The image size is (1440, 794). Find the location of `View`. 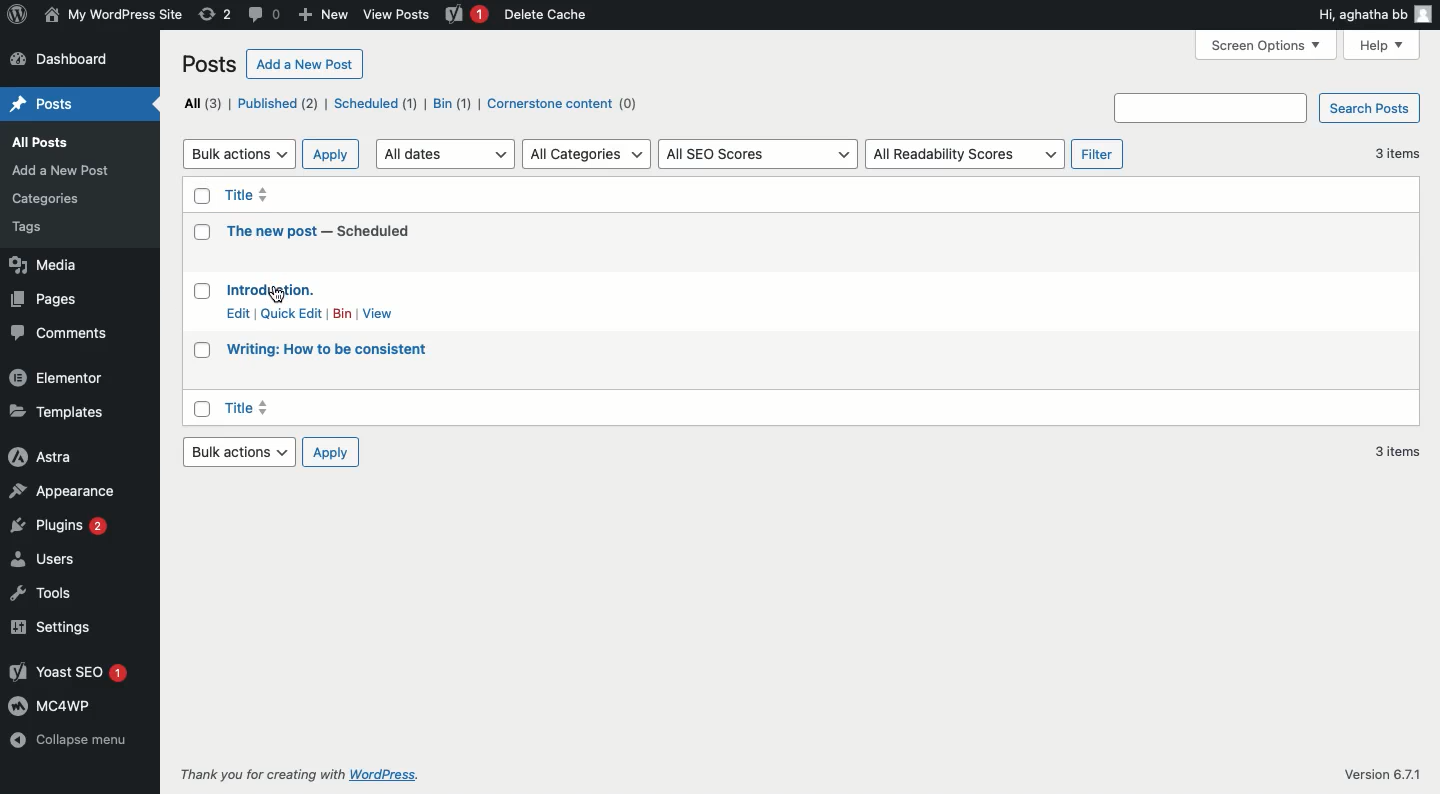

View is located at coordinates (380, 313).